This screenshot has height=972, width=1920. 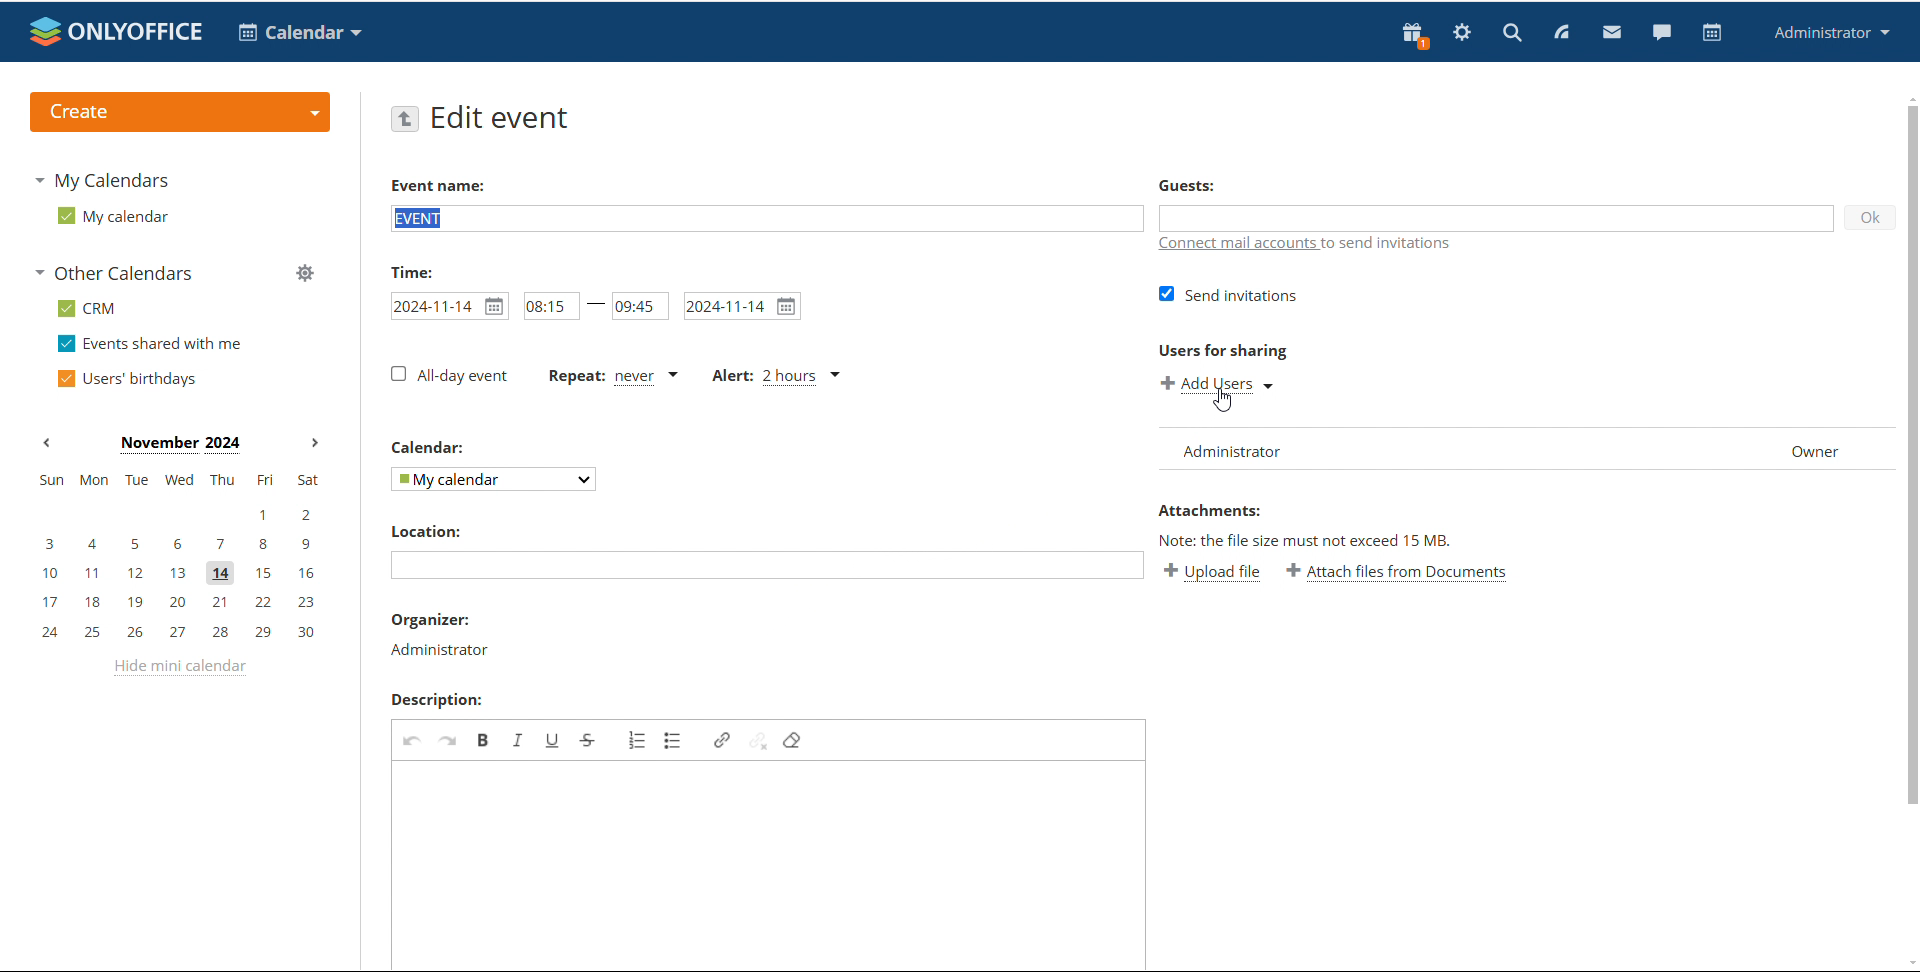 I want to click on add guests, so click(x=1494, y=216).